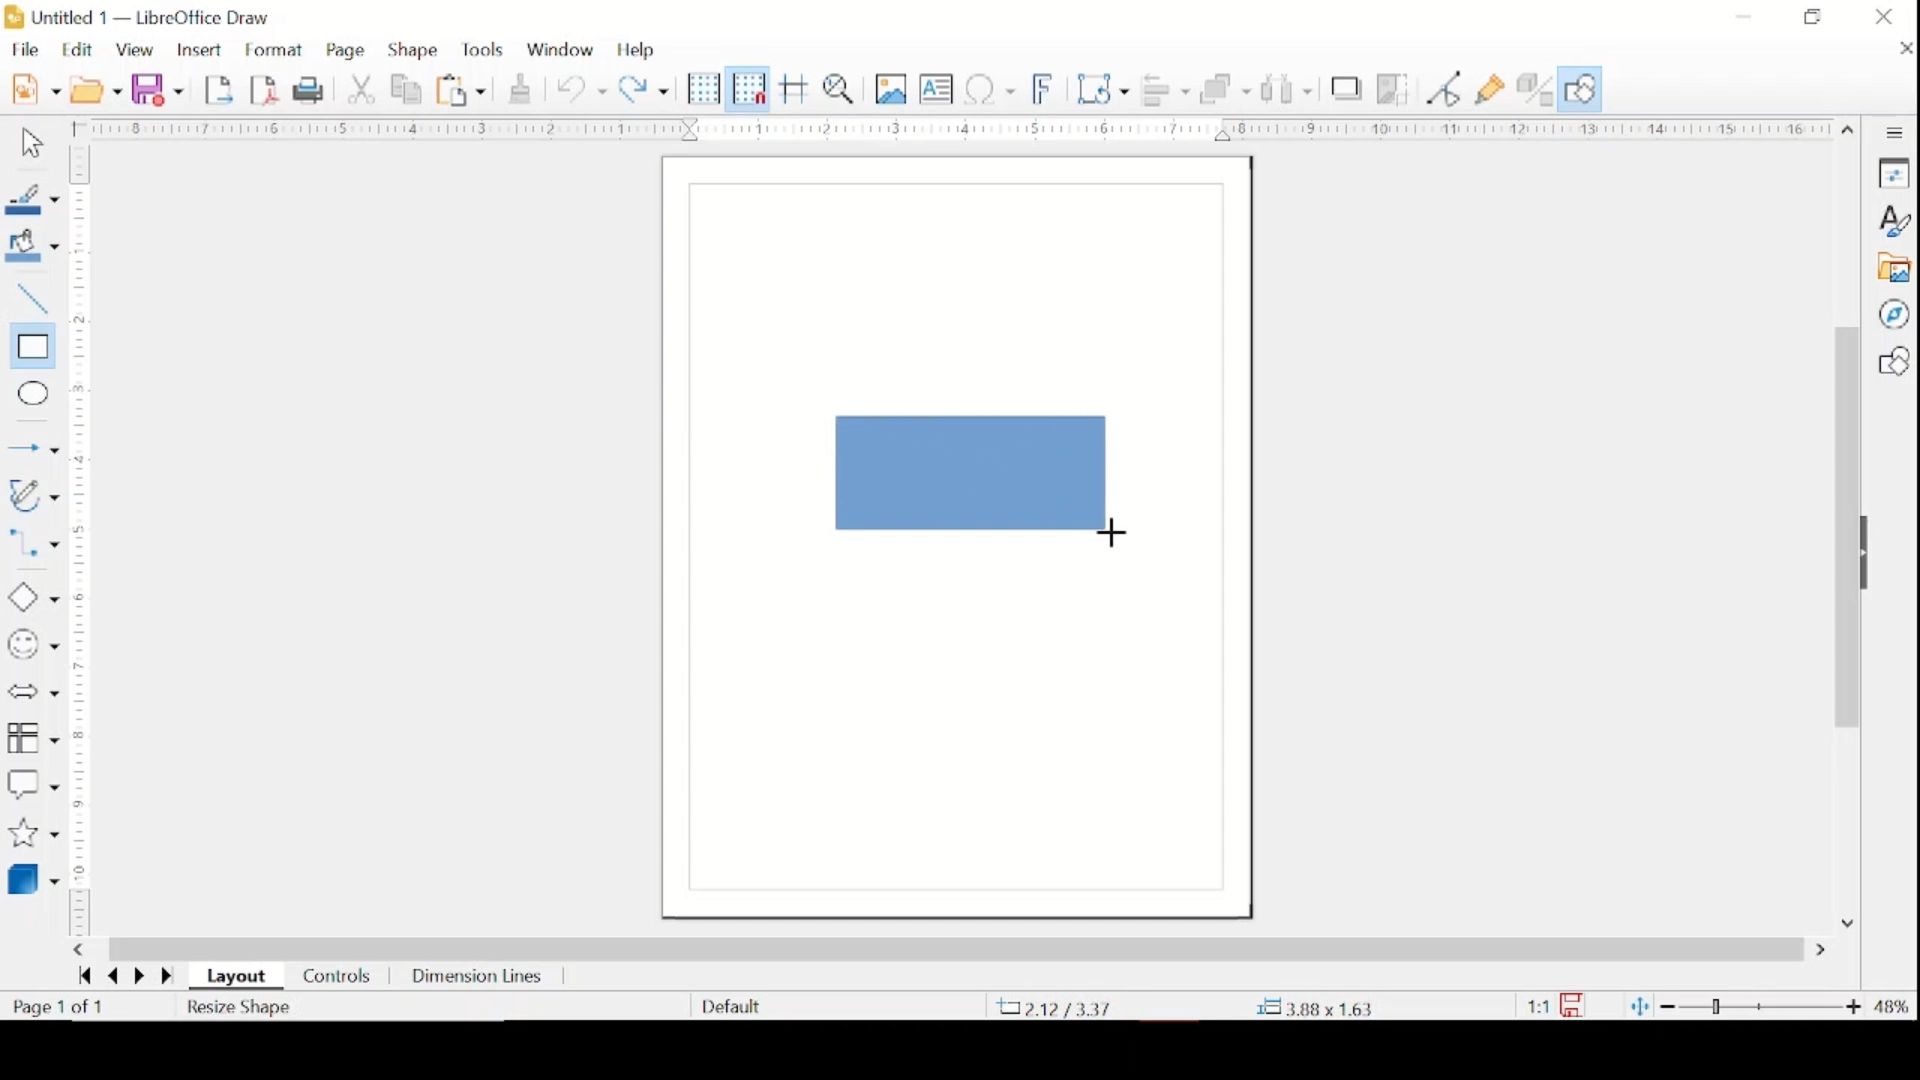 The width and height of the screenshot is (1920, 1080). Describe the element at coordinates (348, 51) in the screenshot. I see `page` at that location.